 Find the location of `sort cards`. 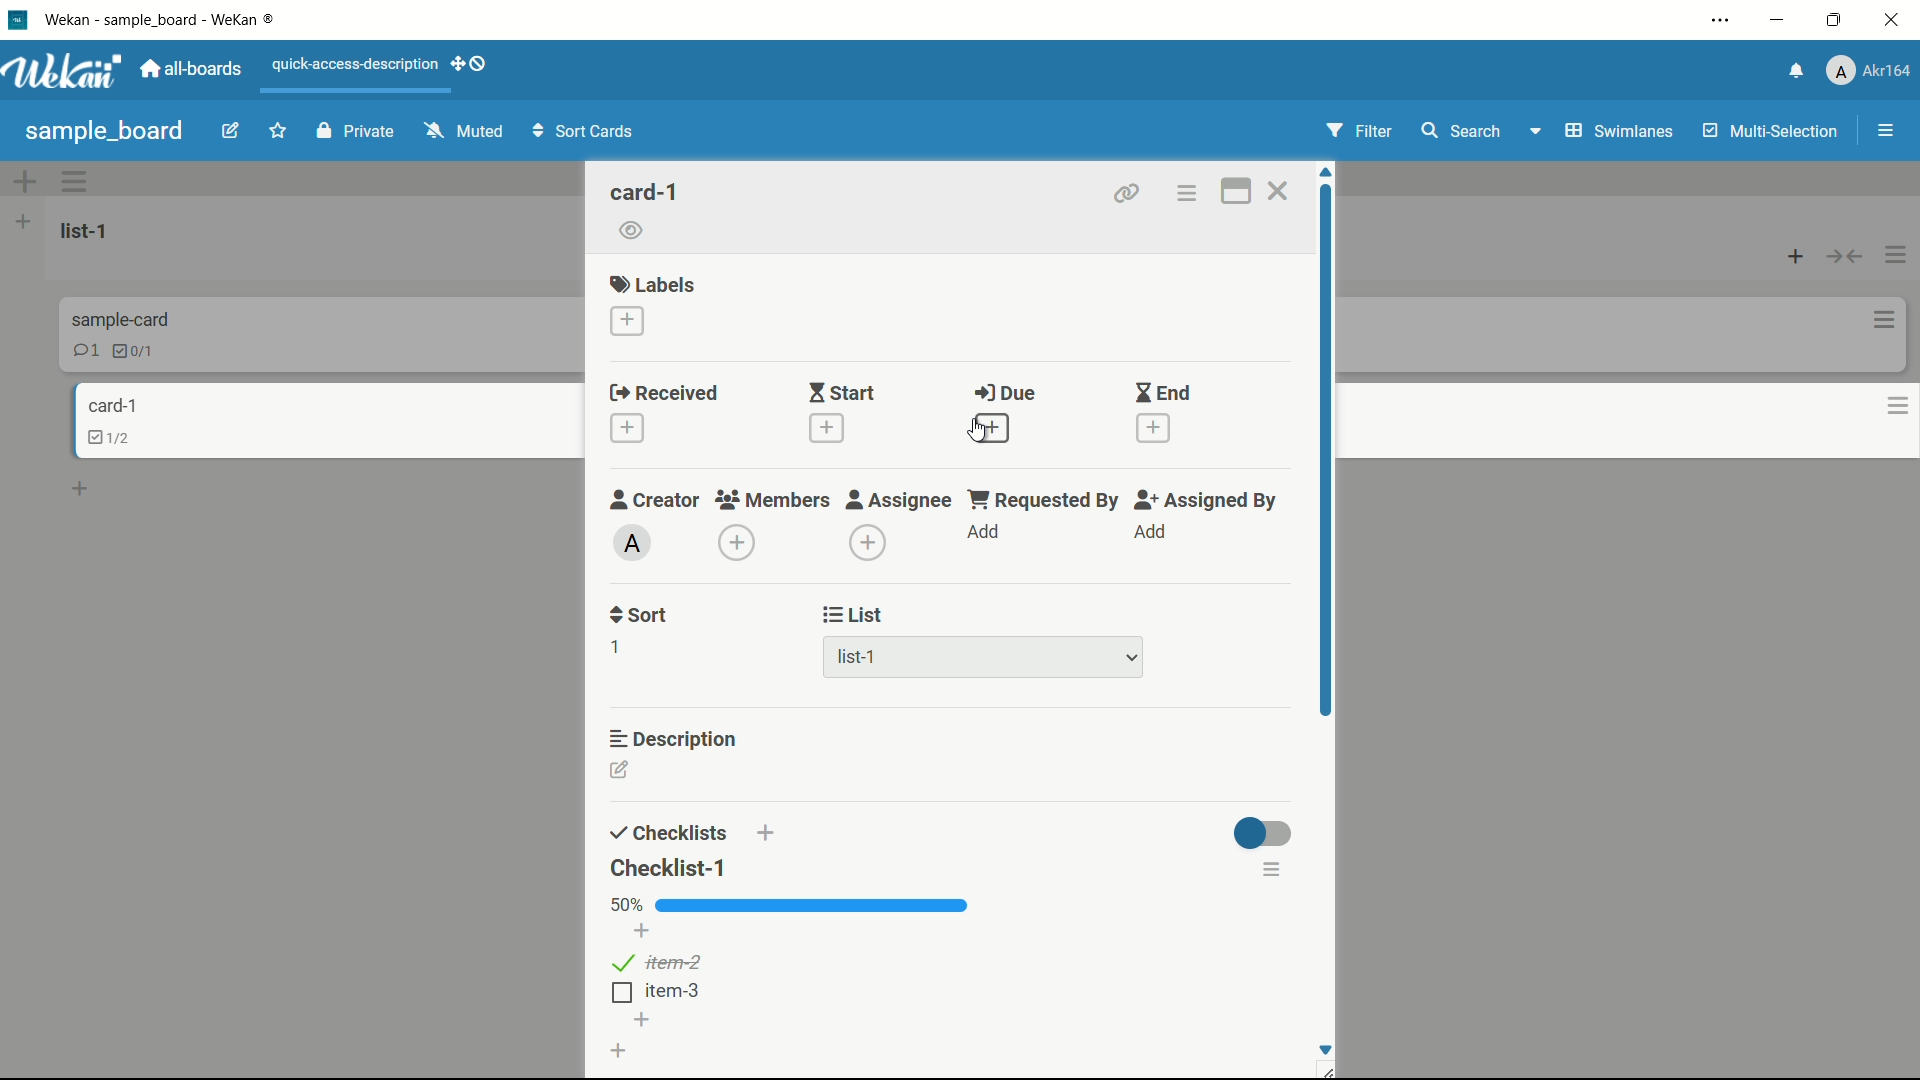

sort cards is located at coordinates (581, 131).